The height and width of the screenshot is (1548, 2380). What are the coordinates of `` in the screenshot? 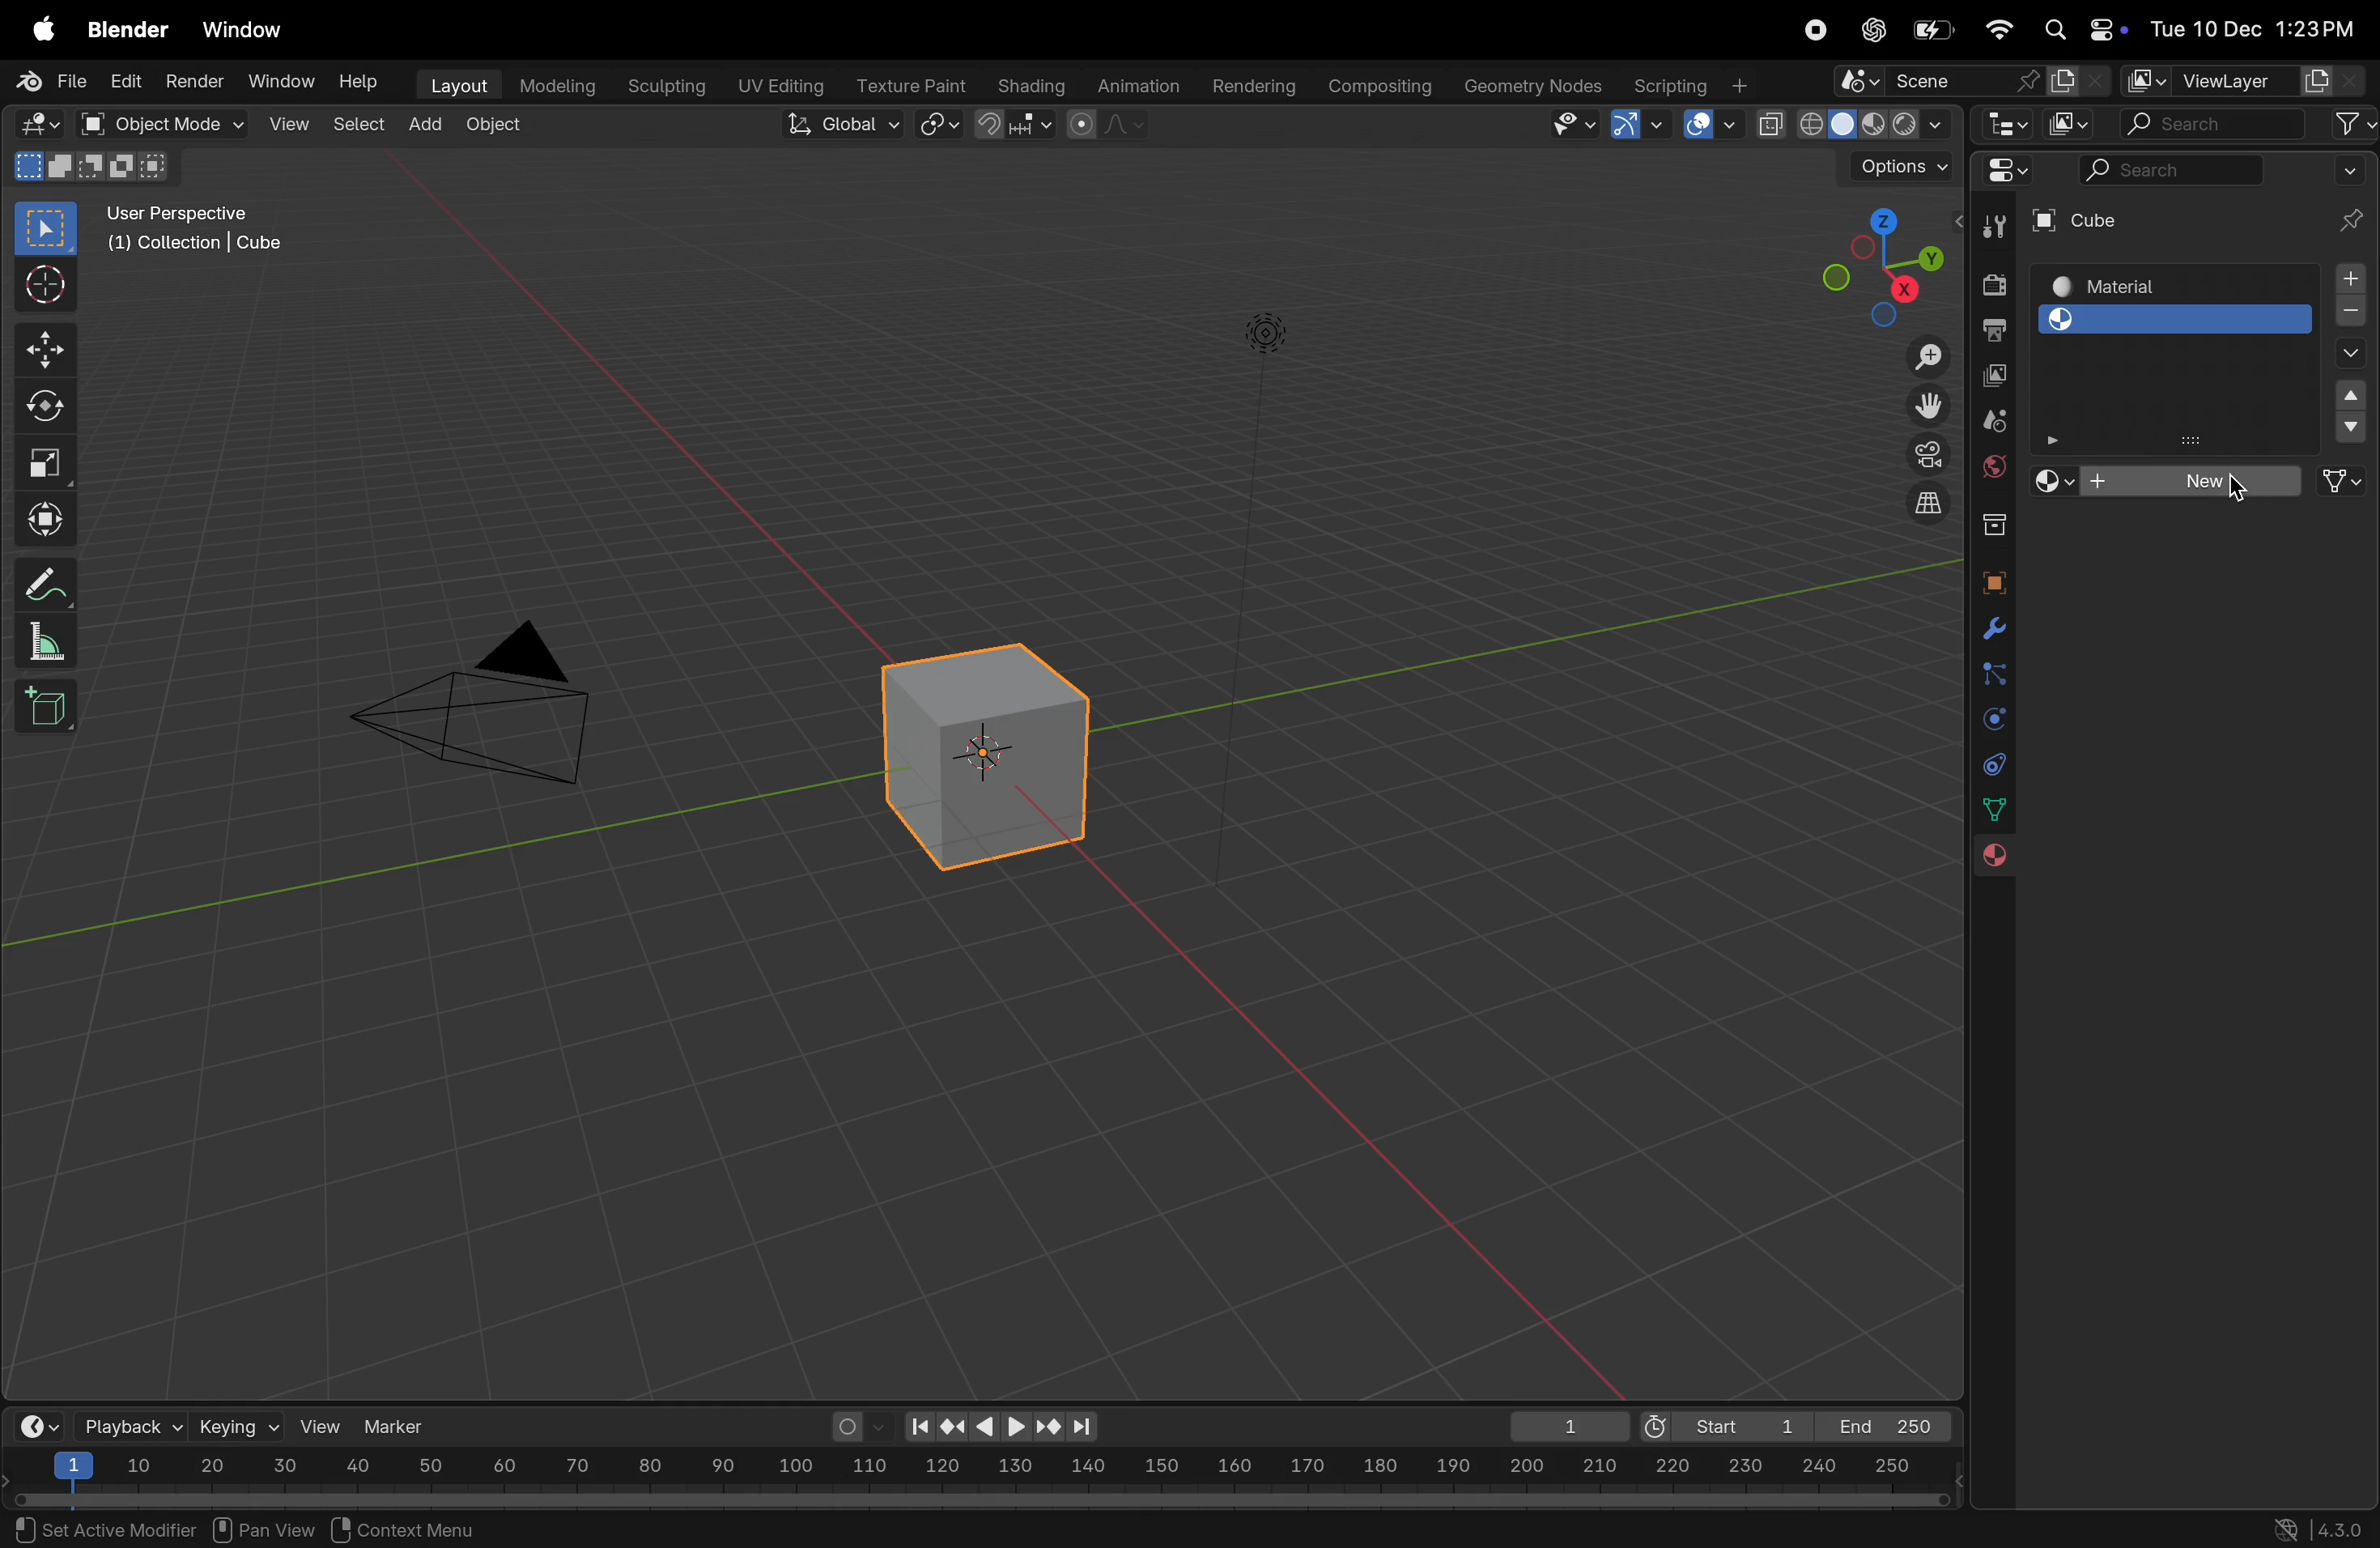 It's located at (1997, 810).